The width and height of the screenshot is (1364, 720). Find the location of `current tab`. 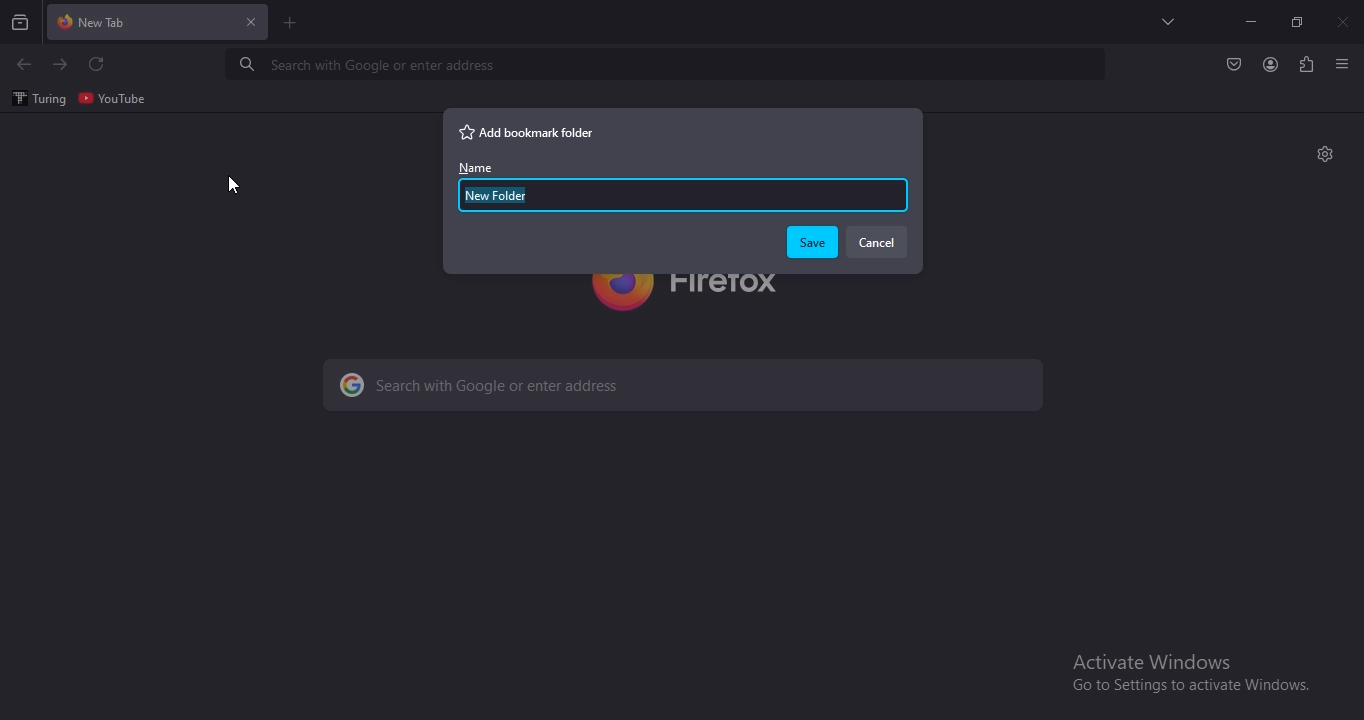

current tab is located at coordinates (159, 23).